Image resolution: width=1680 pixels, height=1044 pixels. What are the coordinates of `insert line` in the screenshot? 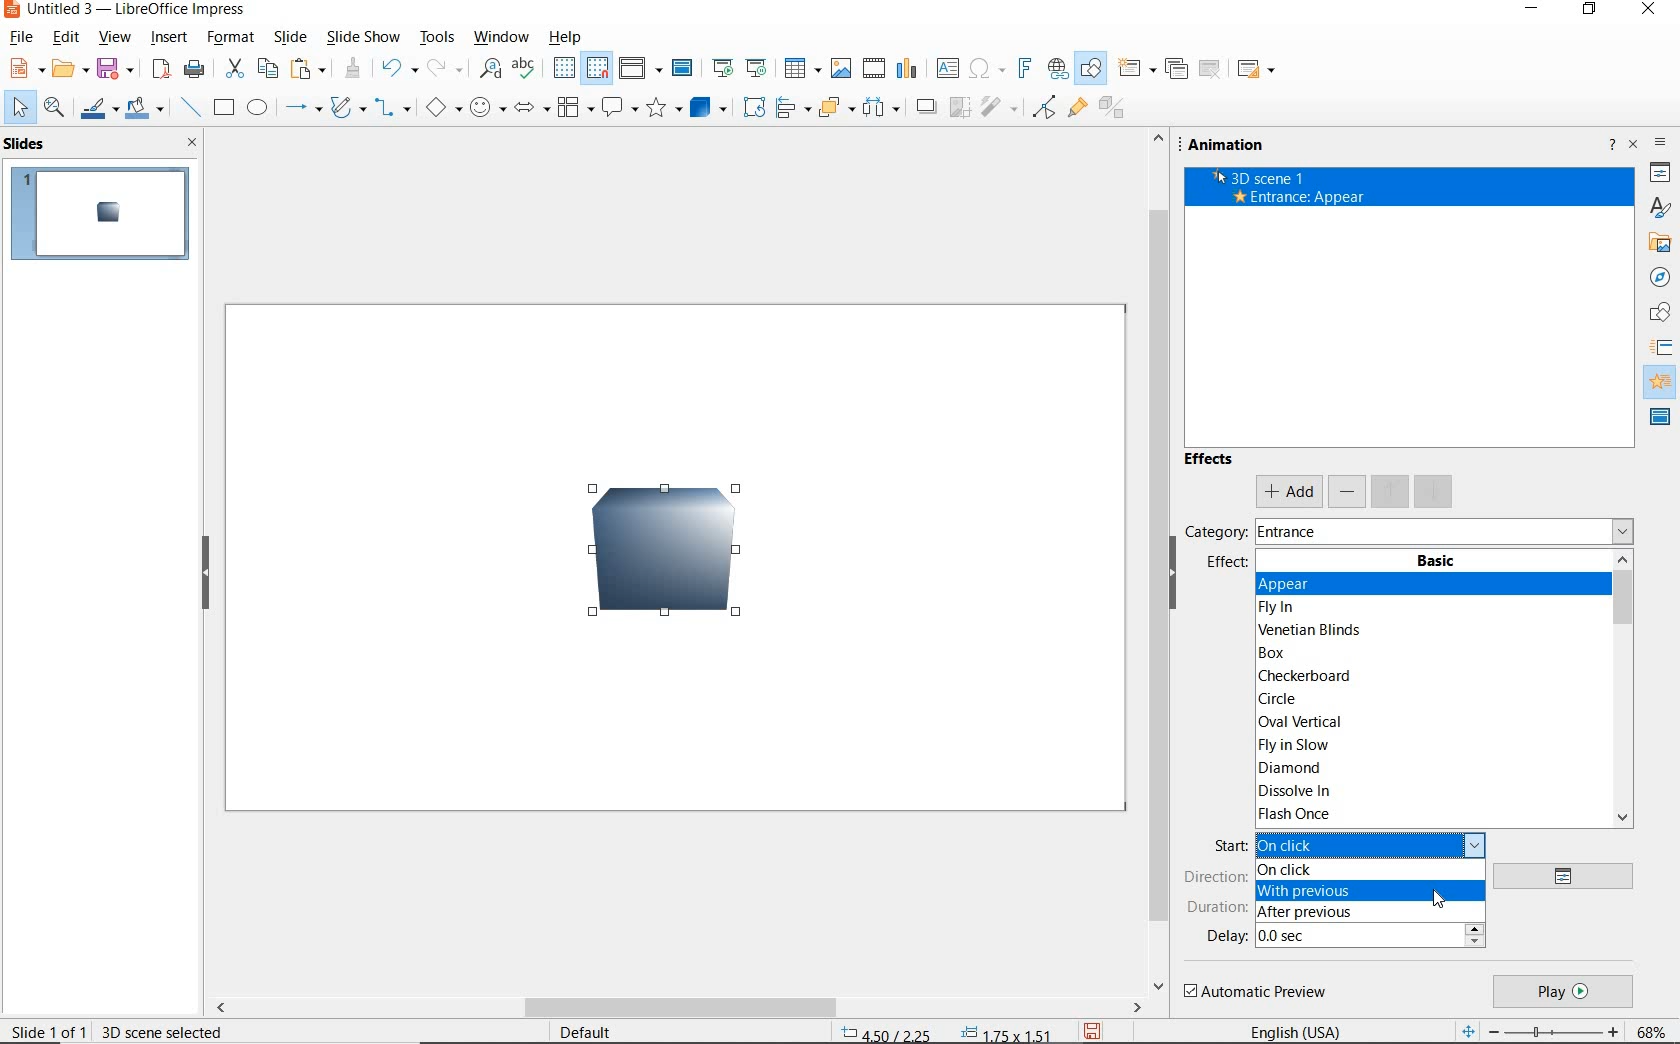 It's located at (191, 108).